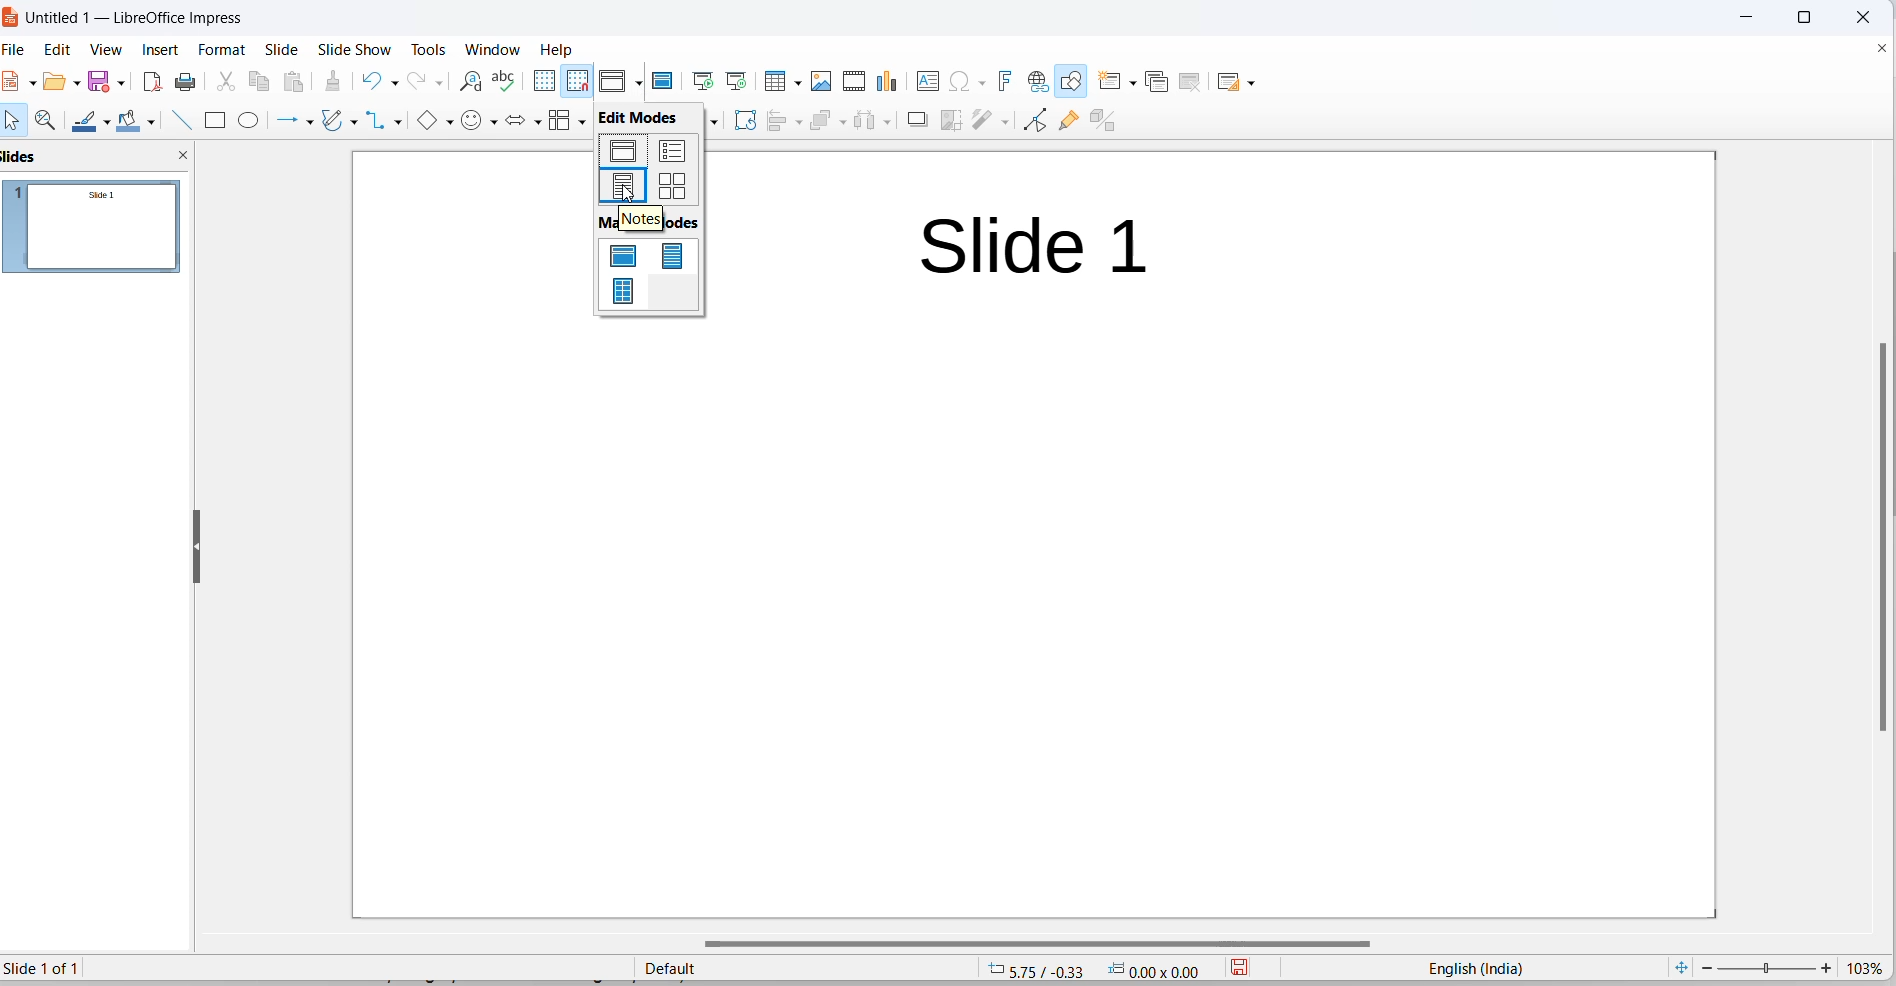 This screenshot has height=986, width=1896. I want to click on master slide, so click(622, 255).